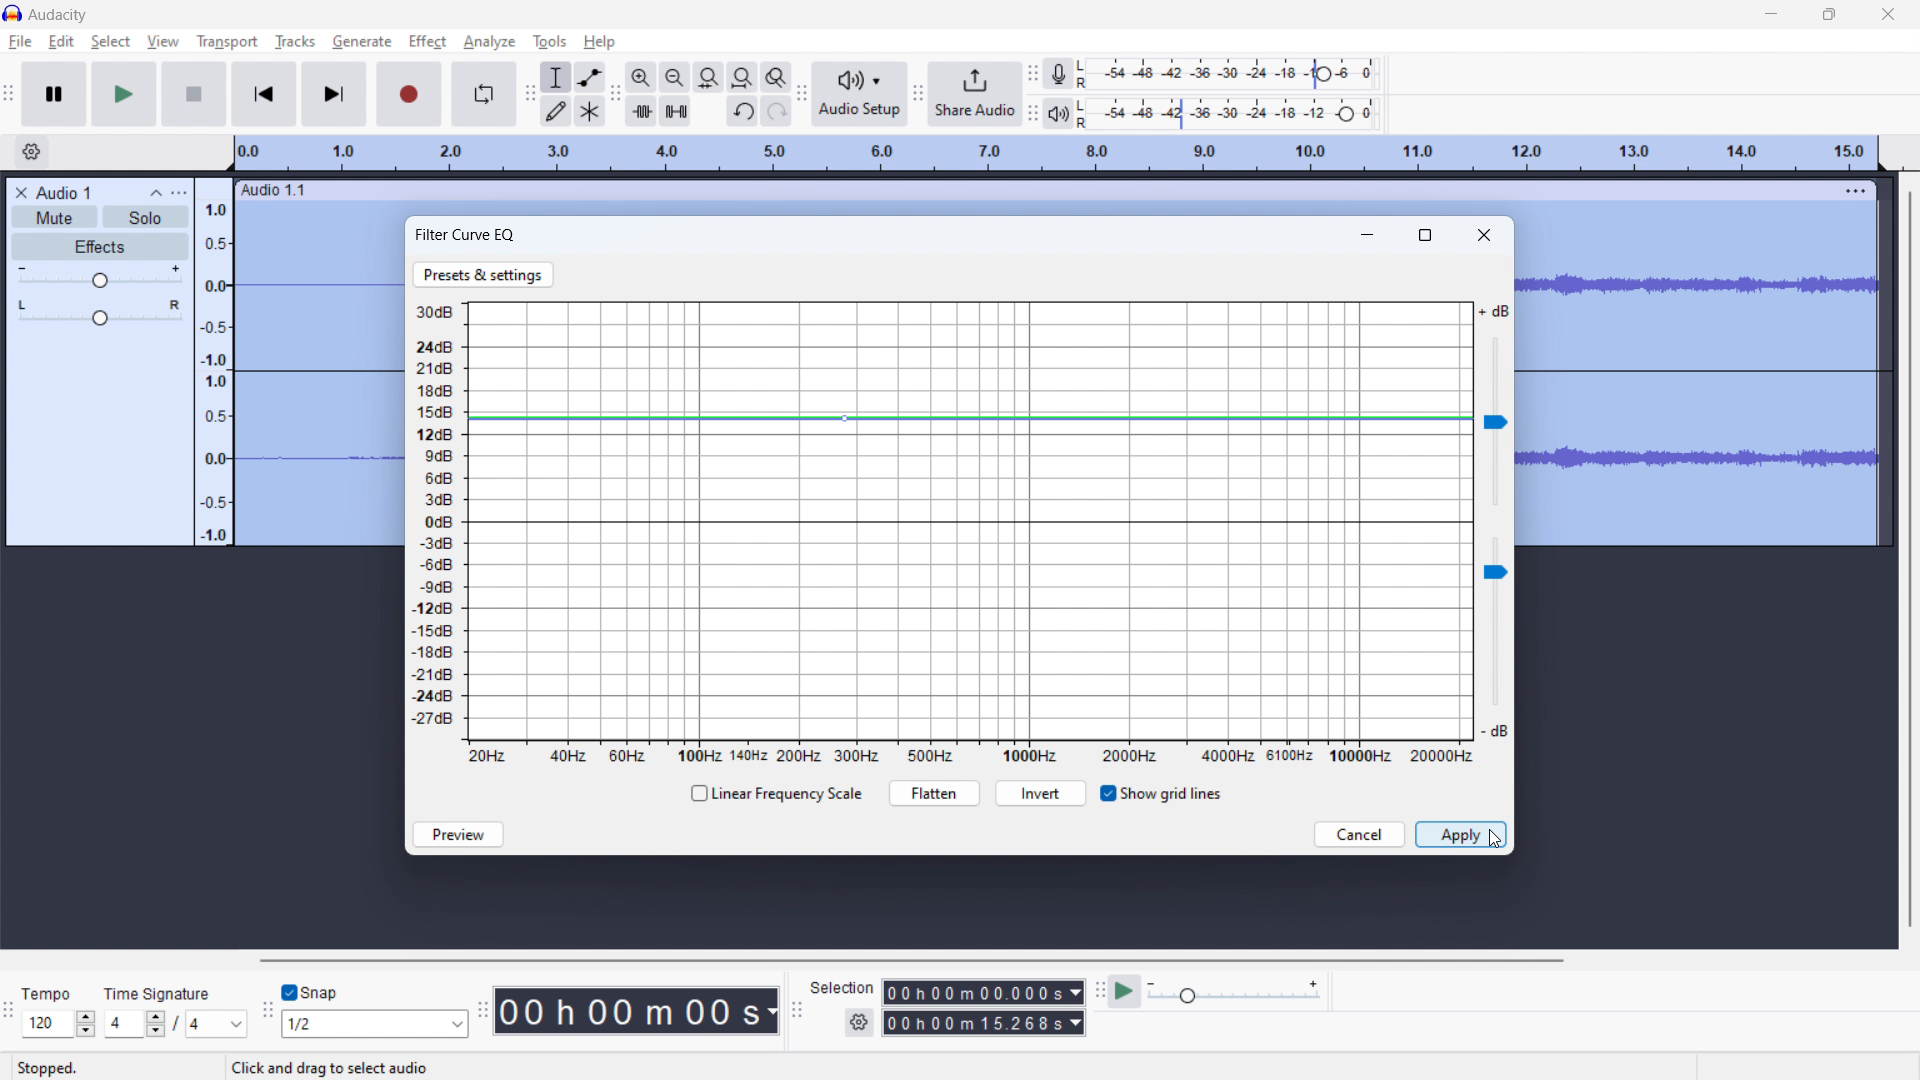 The height and width of the screenshot is (1080, 1920). What do you see at coordinates (179, 192) in the screenshot?
I see `view menu` at bounding box center [179, 192].